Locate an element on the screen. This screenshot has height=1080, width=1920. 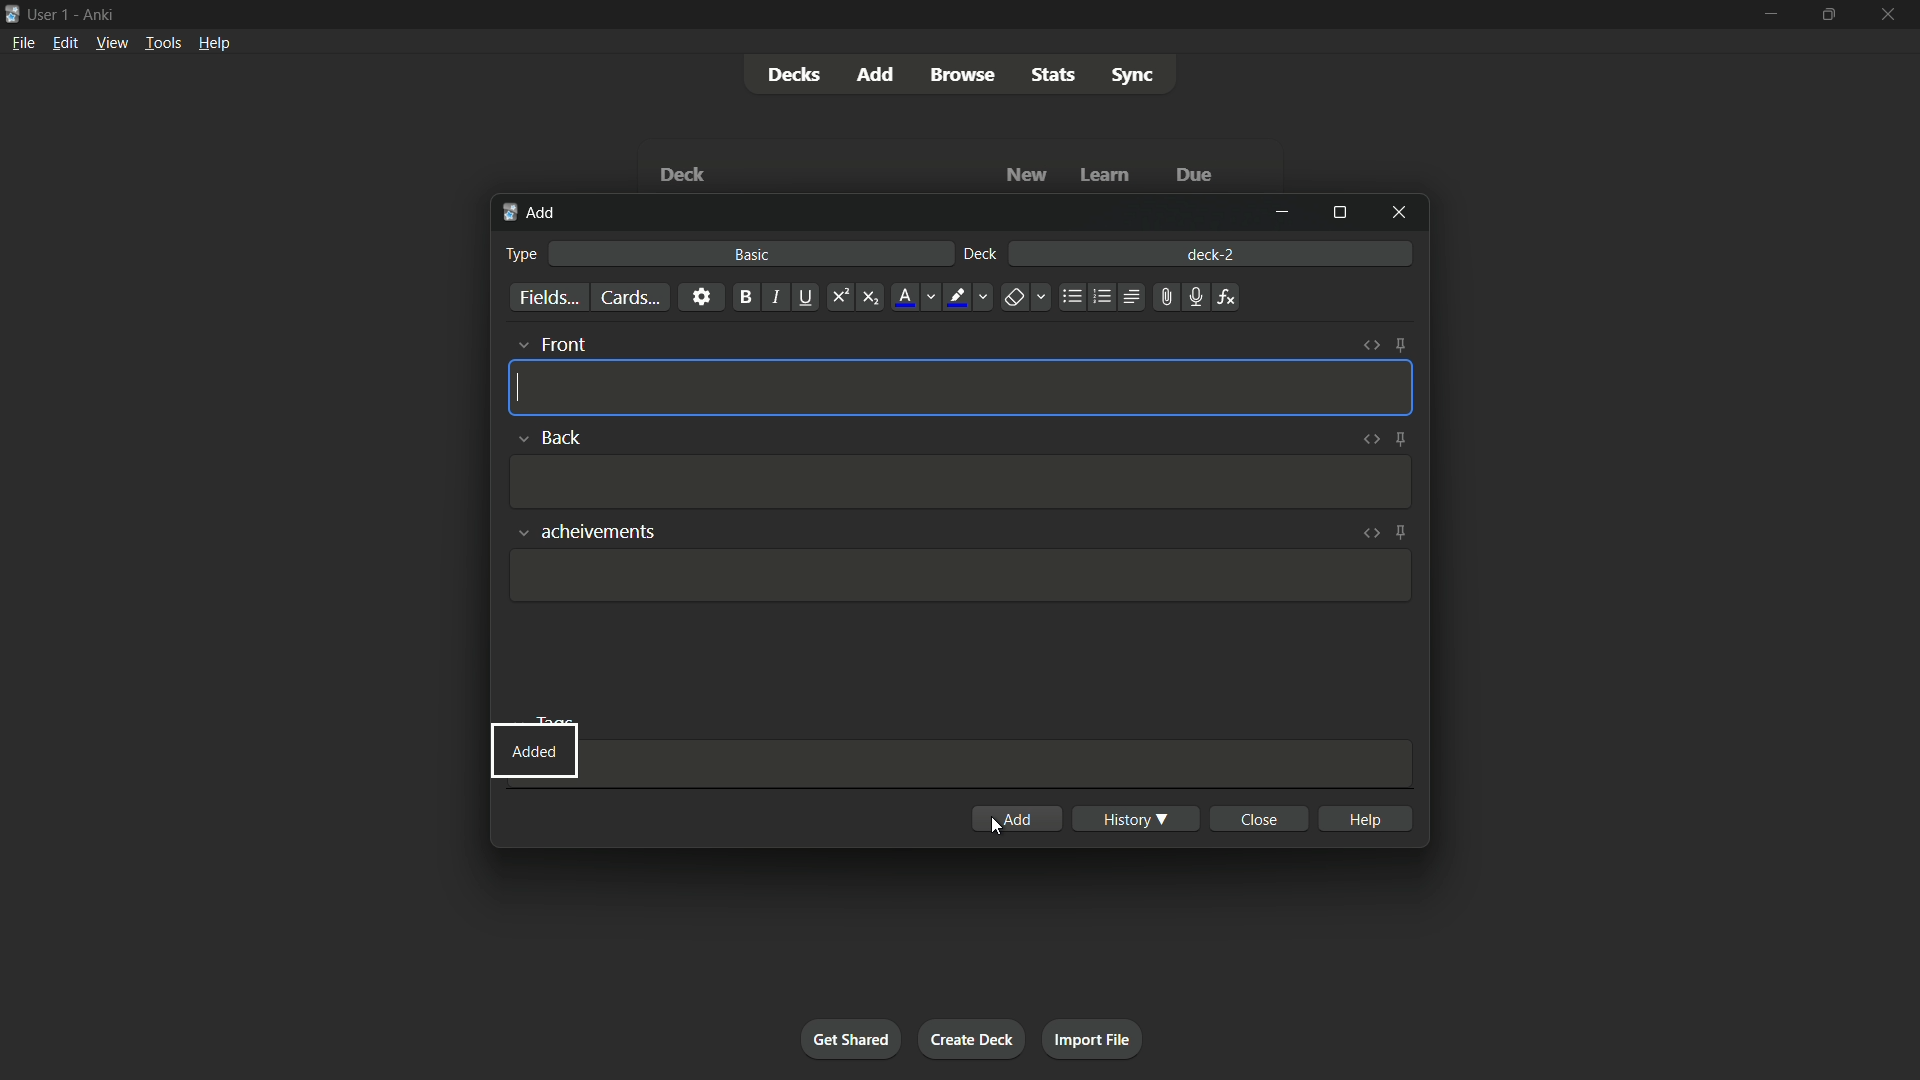
unordered list is located at coordinates (1072, 298).